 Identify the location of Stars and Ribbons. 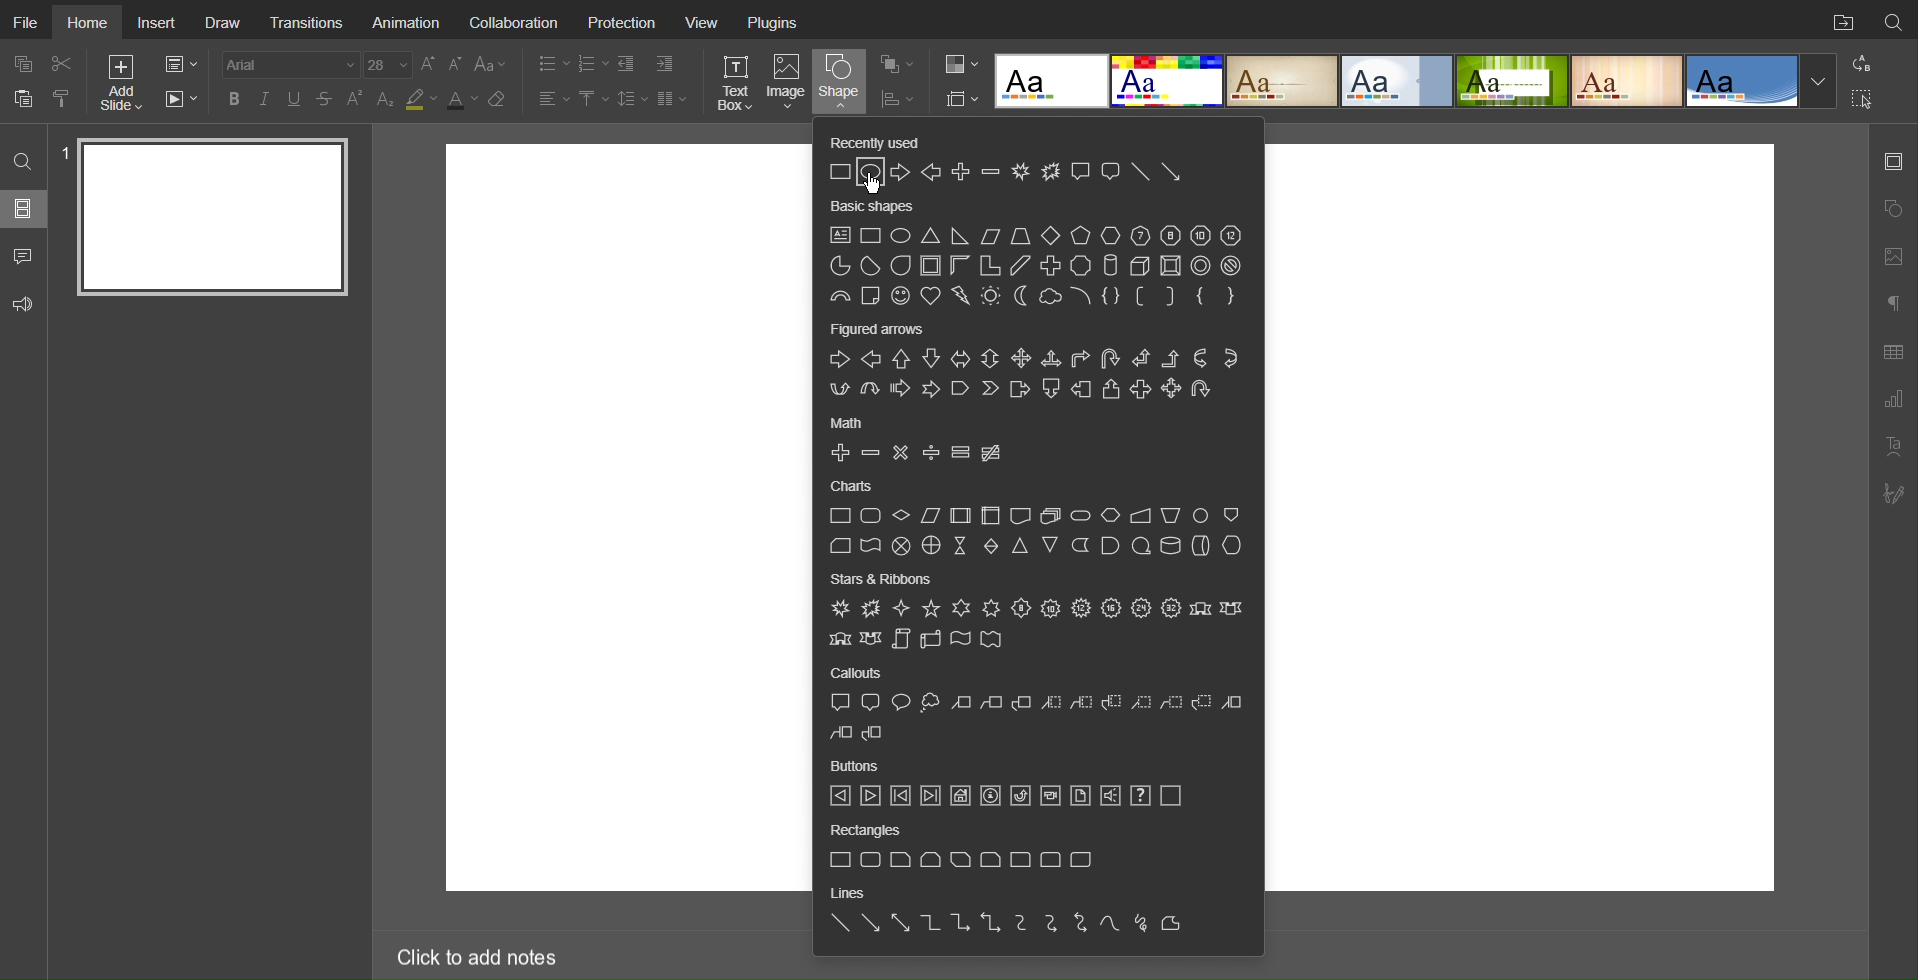
(1036, 612).